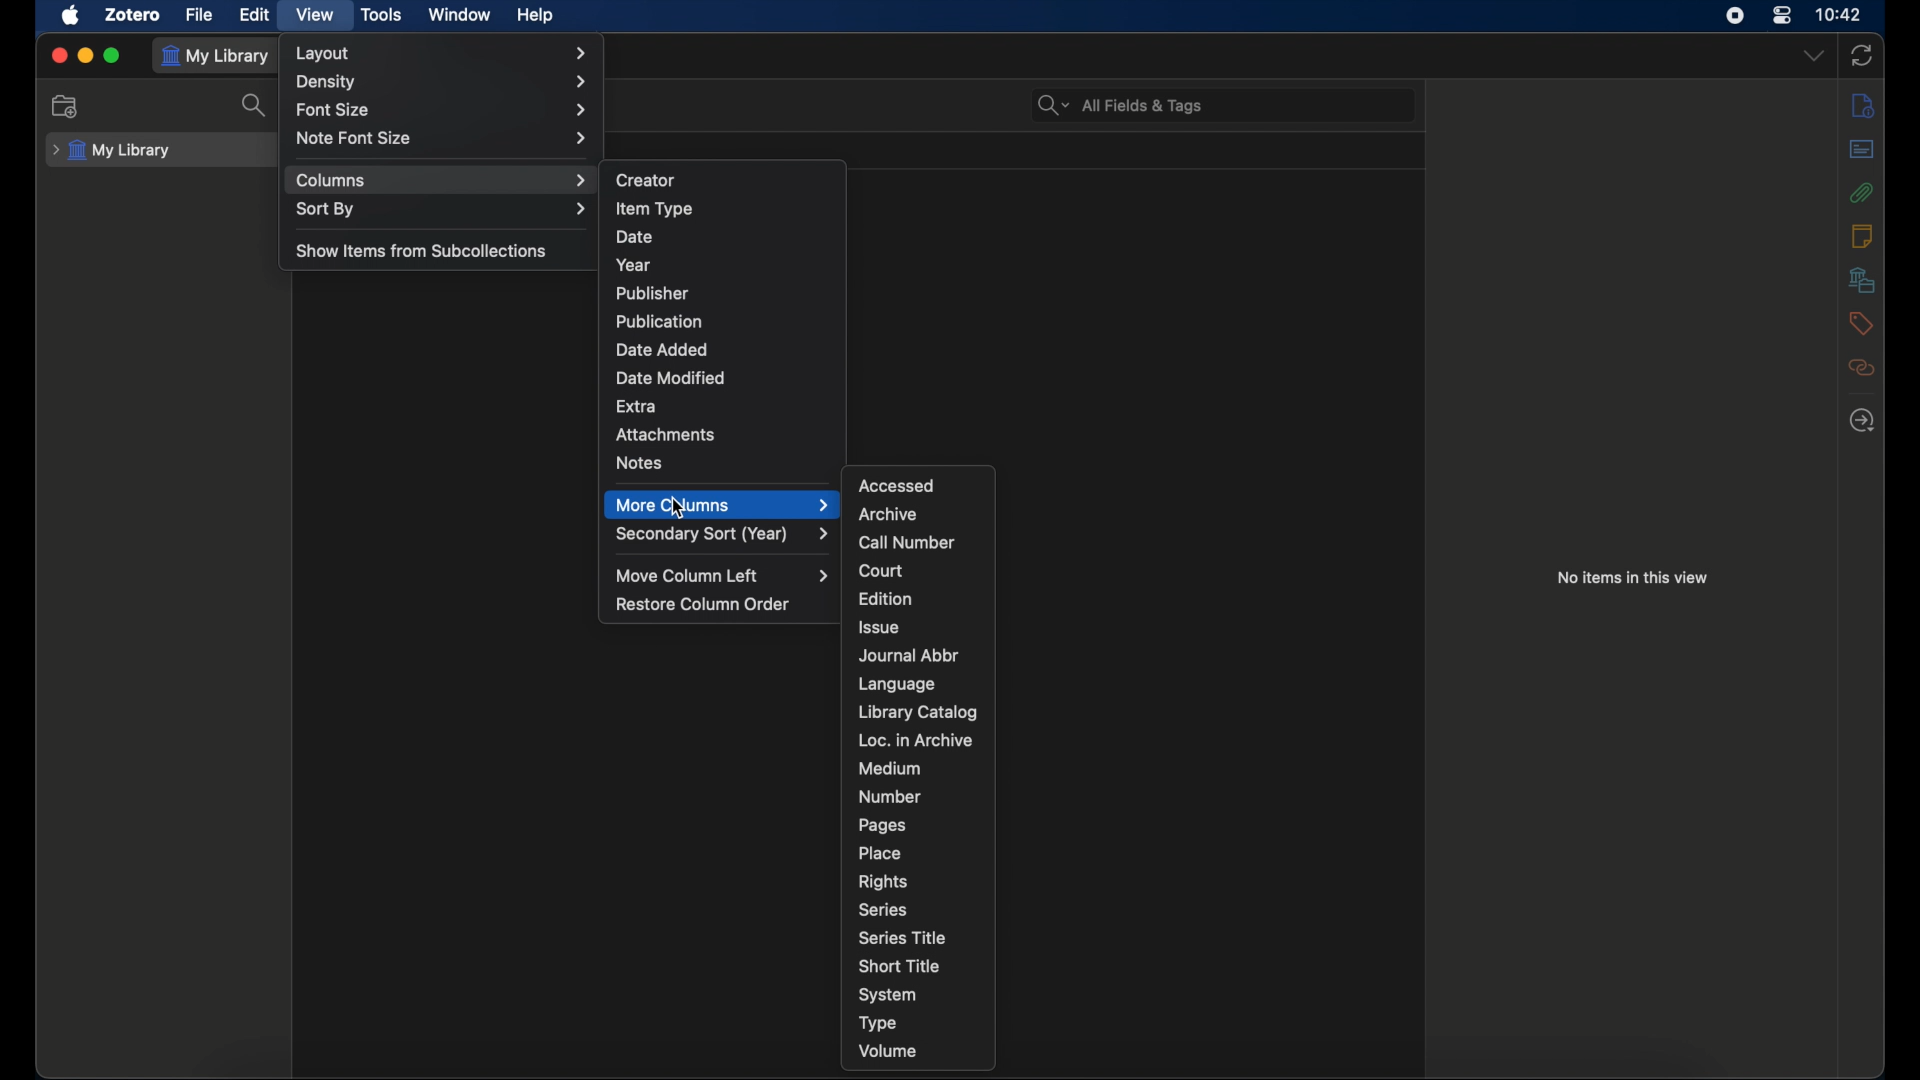  Describe the element at coordinates (900, 965) in the screenshot. I see `short title` at that location.